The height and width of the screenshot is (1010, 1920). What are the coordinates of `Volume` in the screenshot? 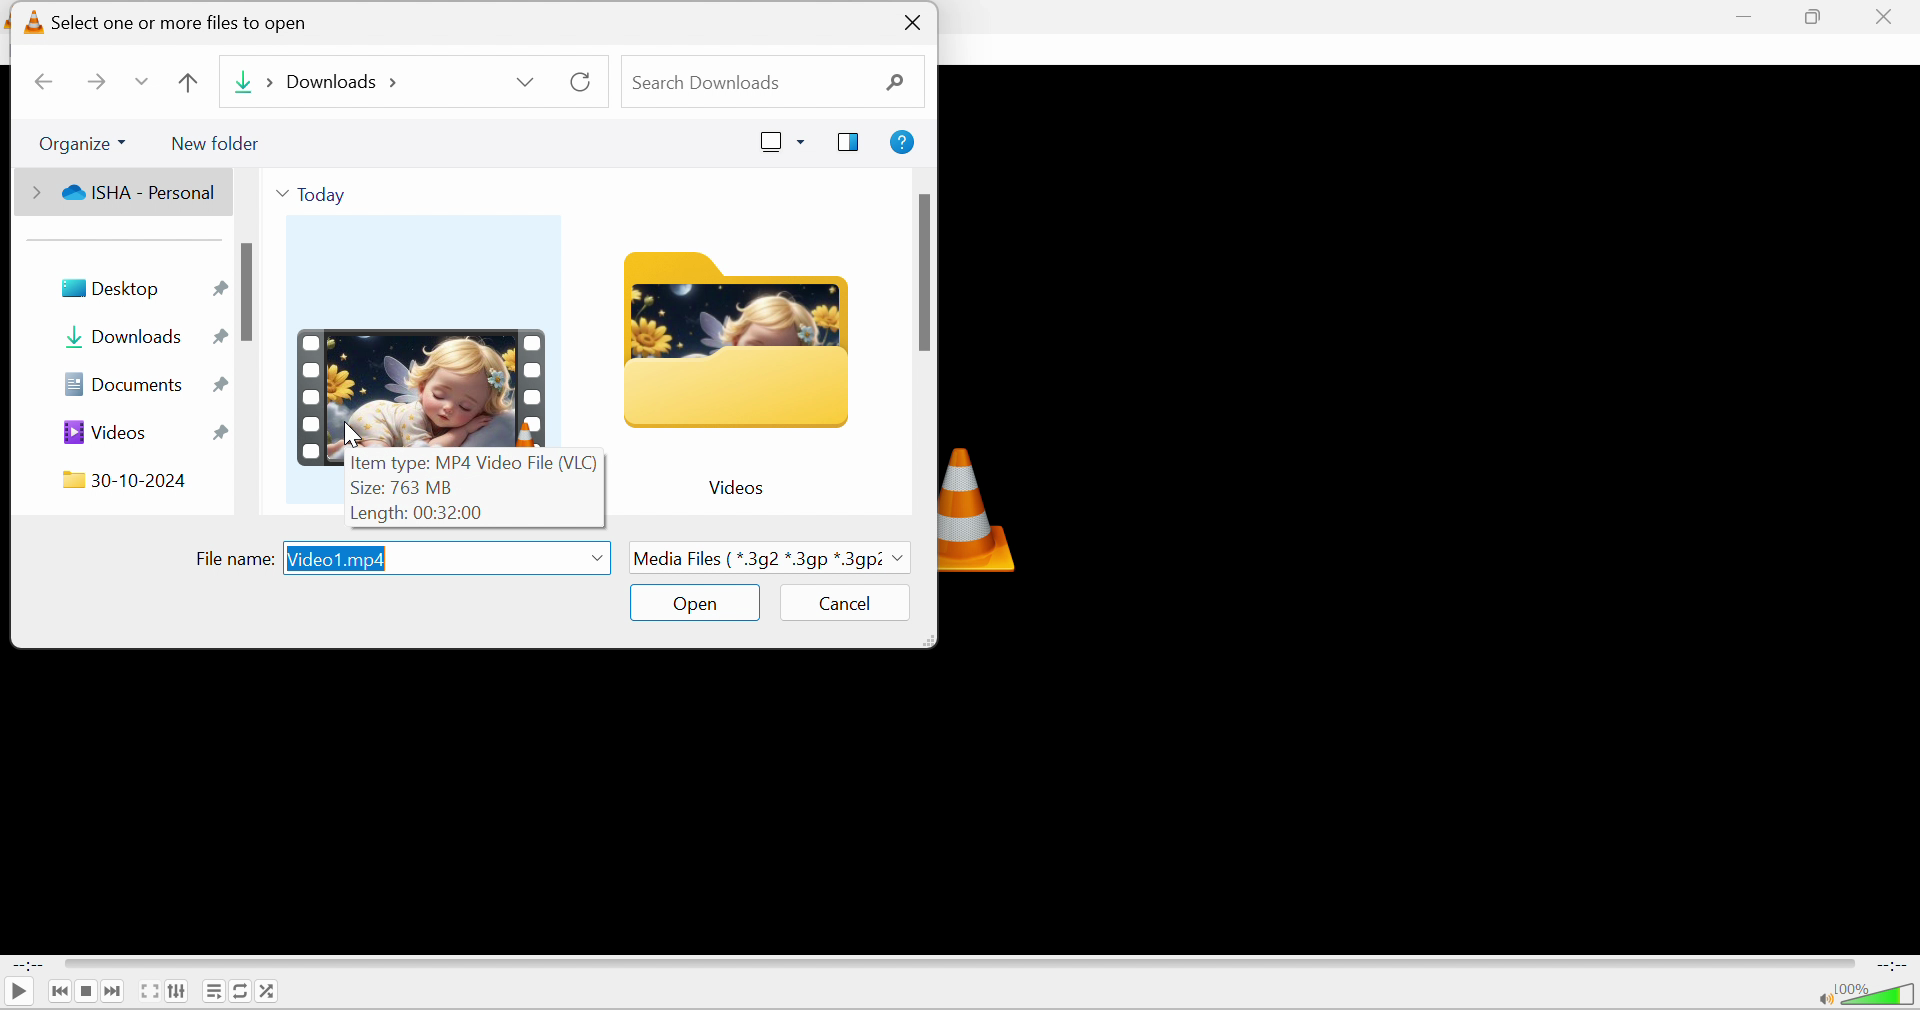 It's located at (1879, 995).